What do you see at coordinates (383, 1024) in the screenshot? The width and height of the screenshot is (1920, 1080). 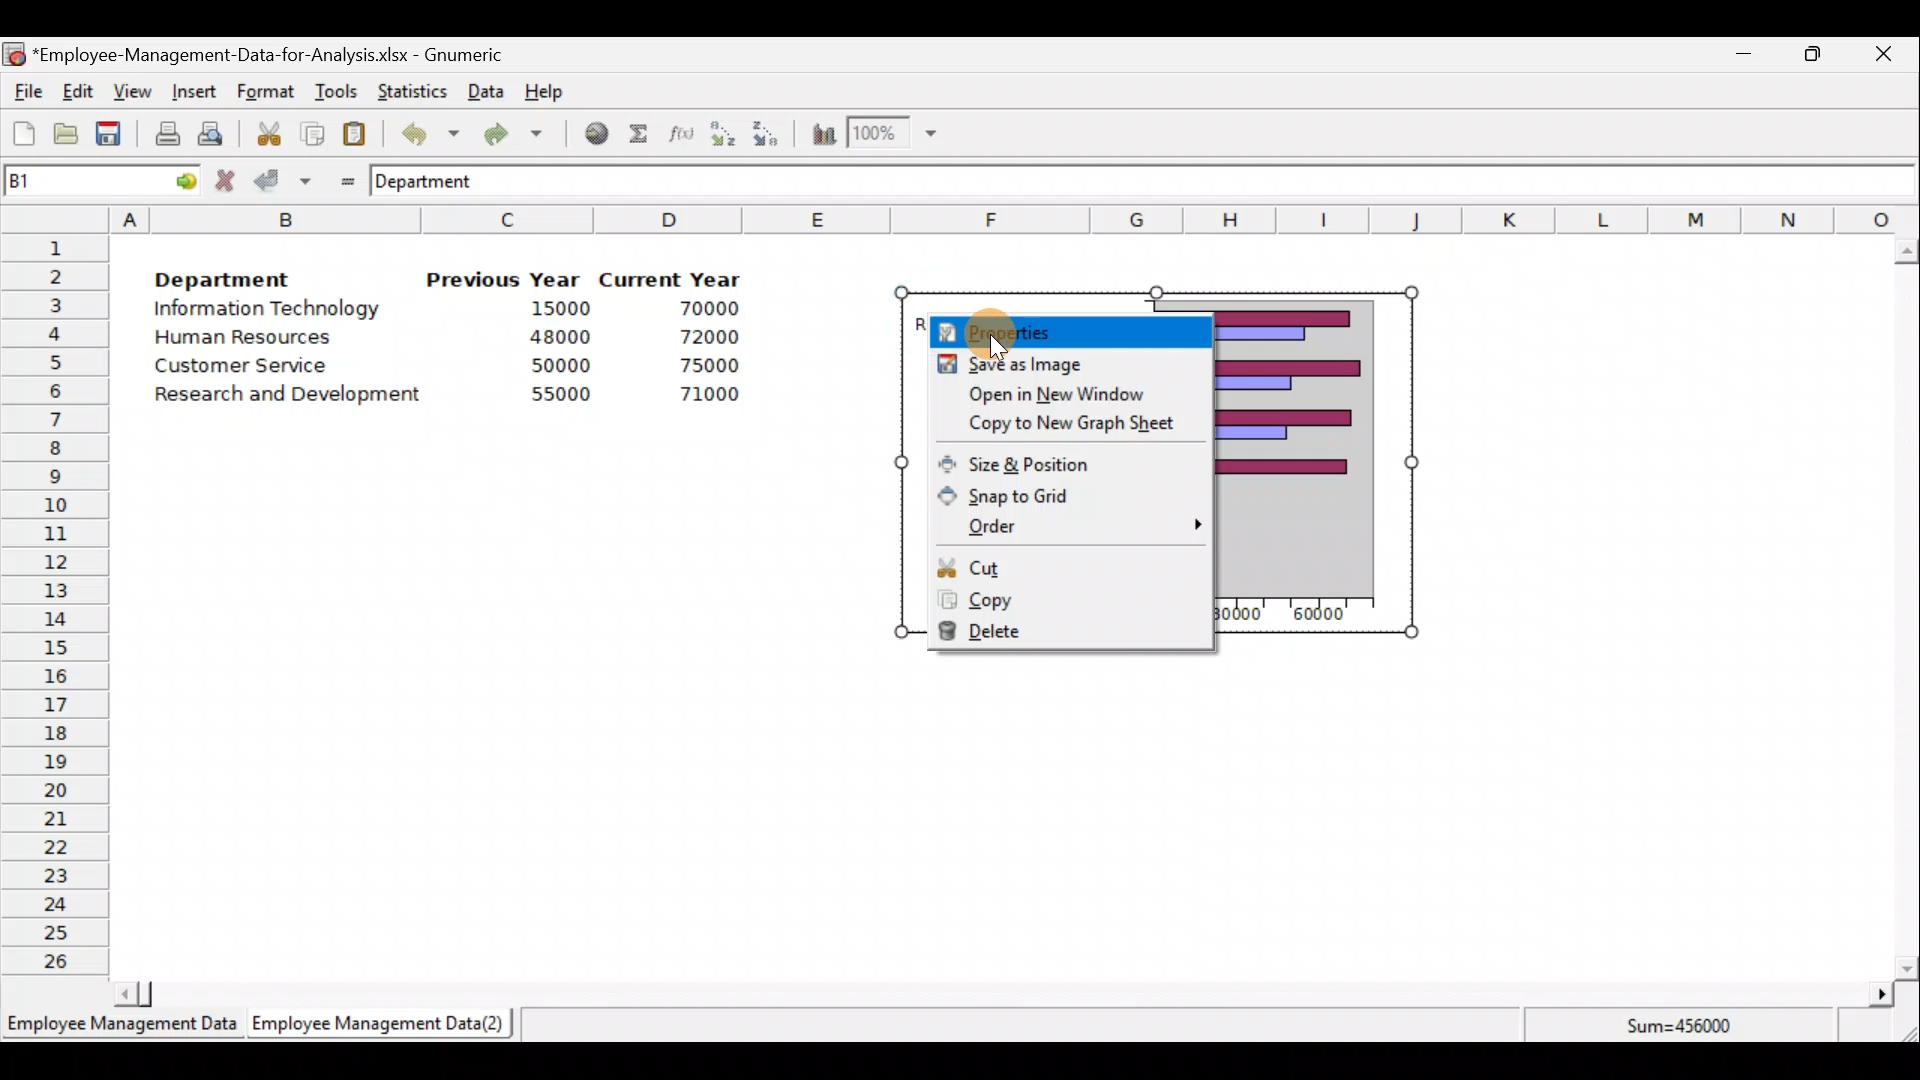 I see `Employee Management Data (2)` at bounding box center [383, 1024].